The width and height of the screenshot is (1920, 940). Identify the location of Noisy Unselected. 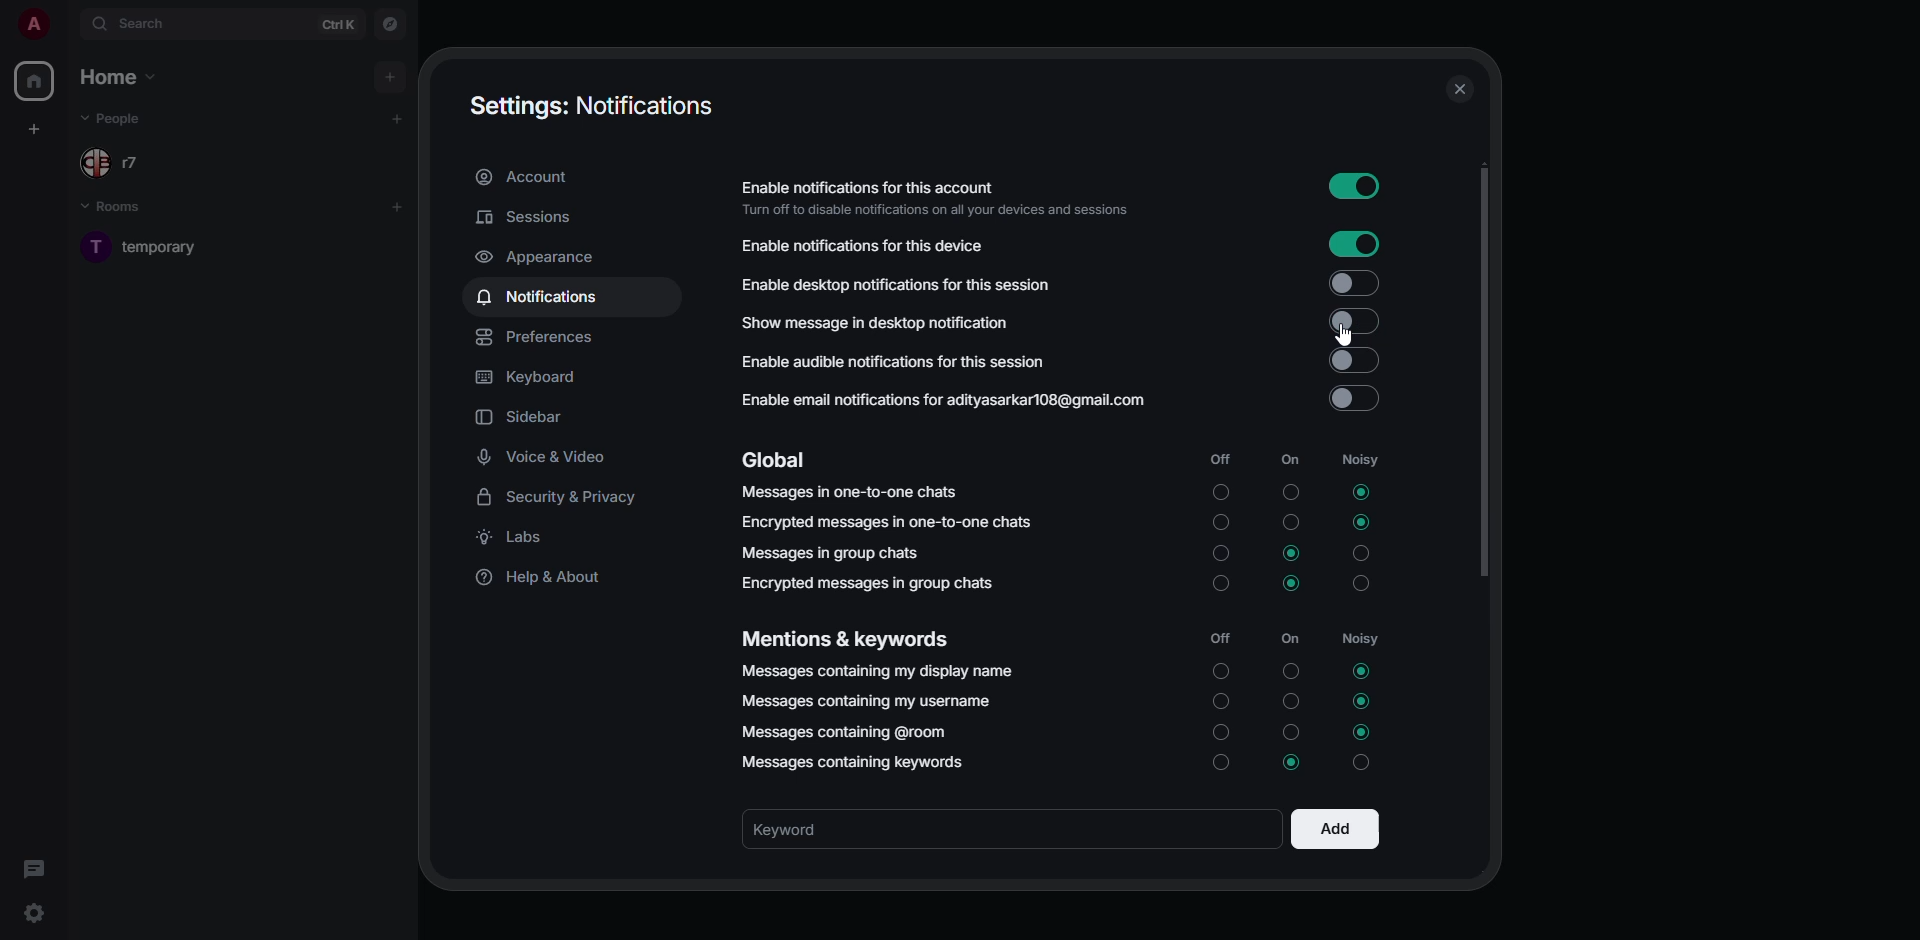
(1361, 555).